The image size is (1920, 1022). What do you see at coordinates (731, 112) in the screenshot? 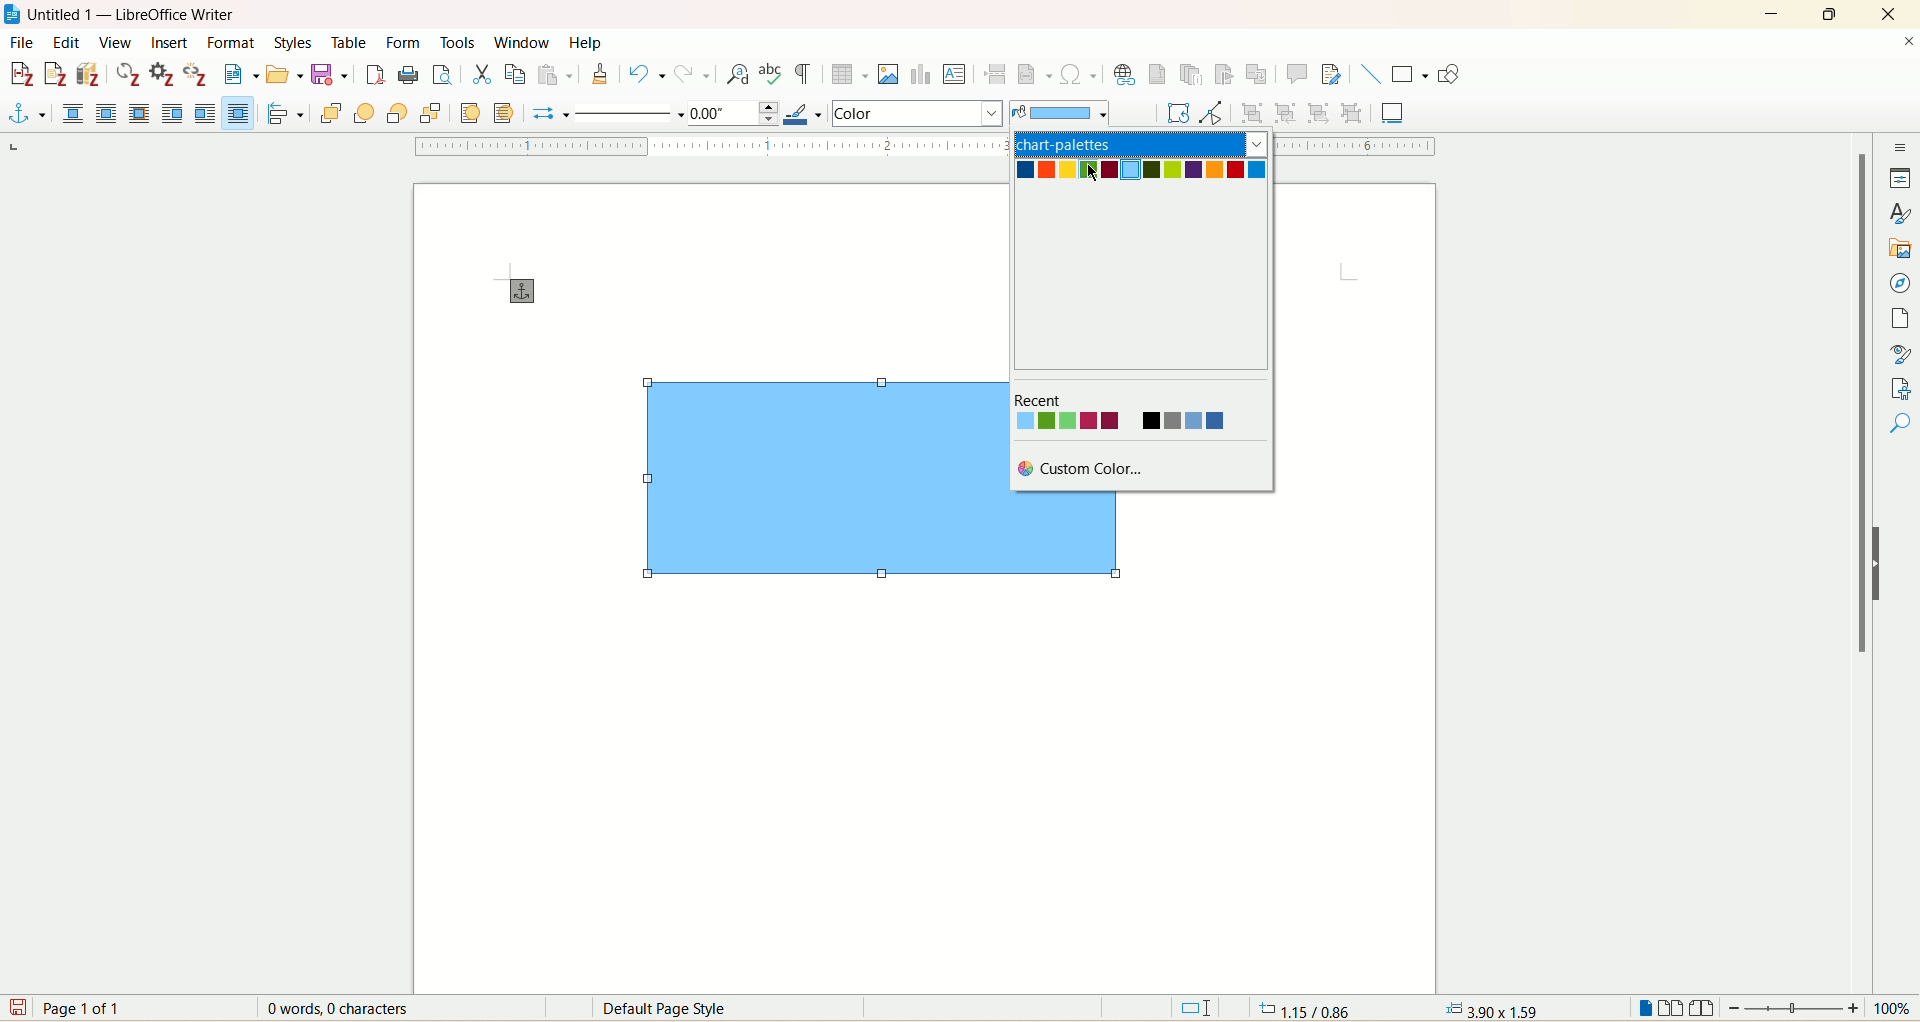
I see `line thickness` at bounding box center [731, 112].